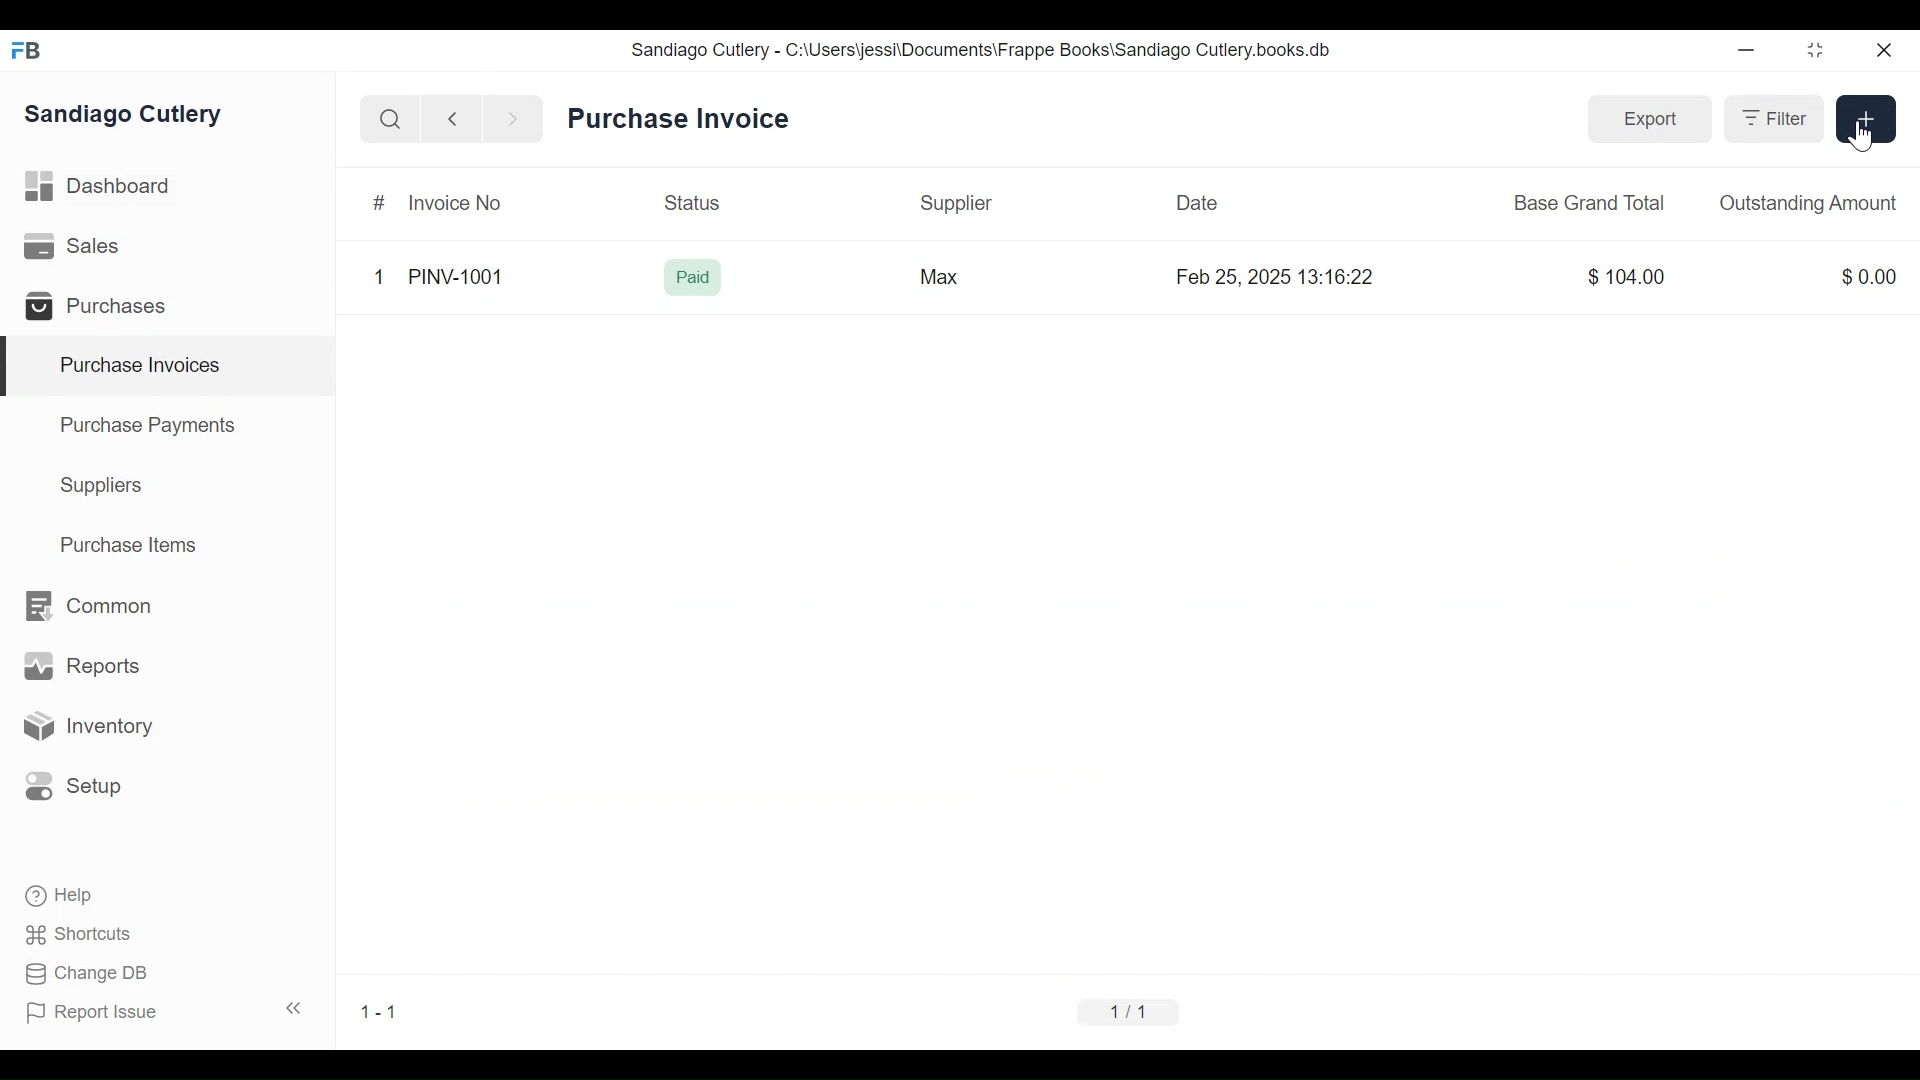 Image resolution: width=1920 pixels, height=1080 pixels. Describe the element at coordinates (104, 309) in the screenshot. I see `Purchases` at that location.